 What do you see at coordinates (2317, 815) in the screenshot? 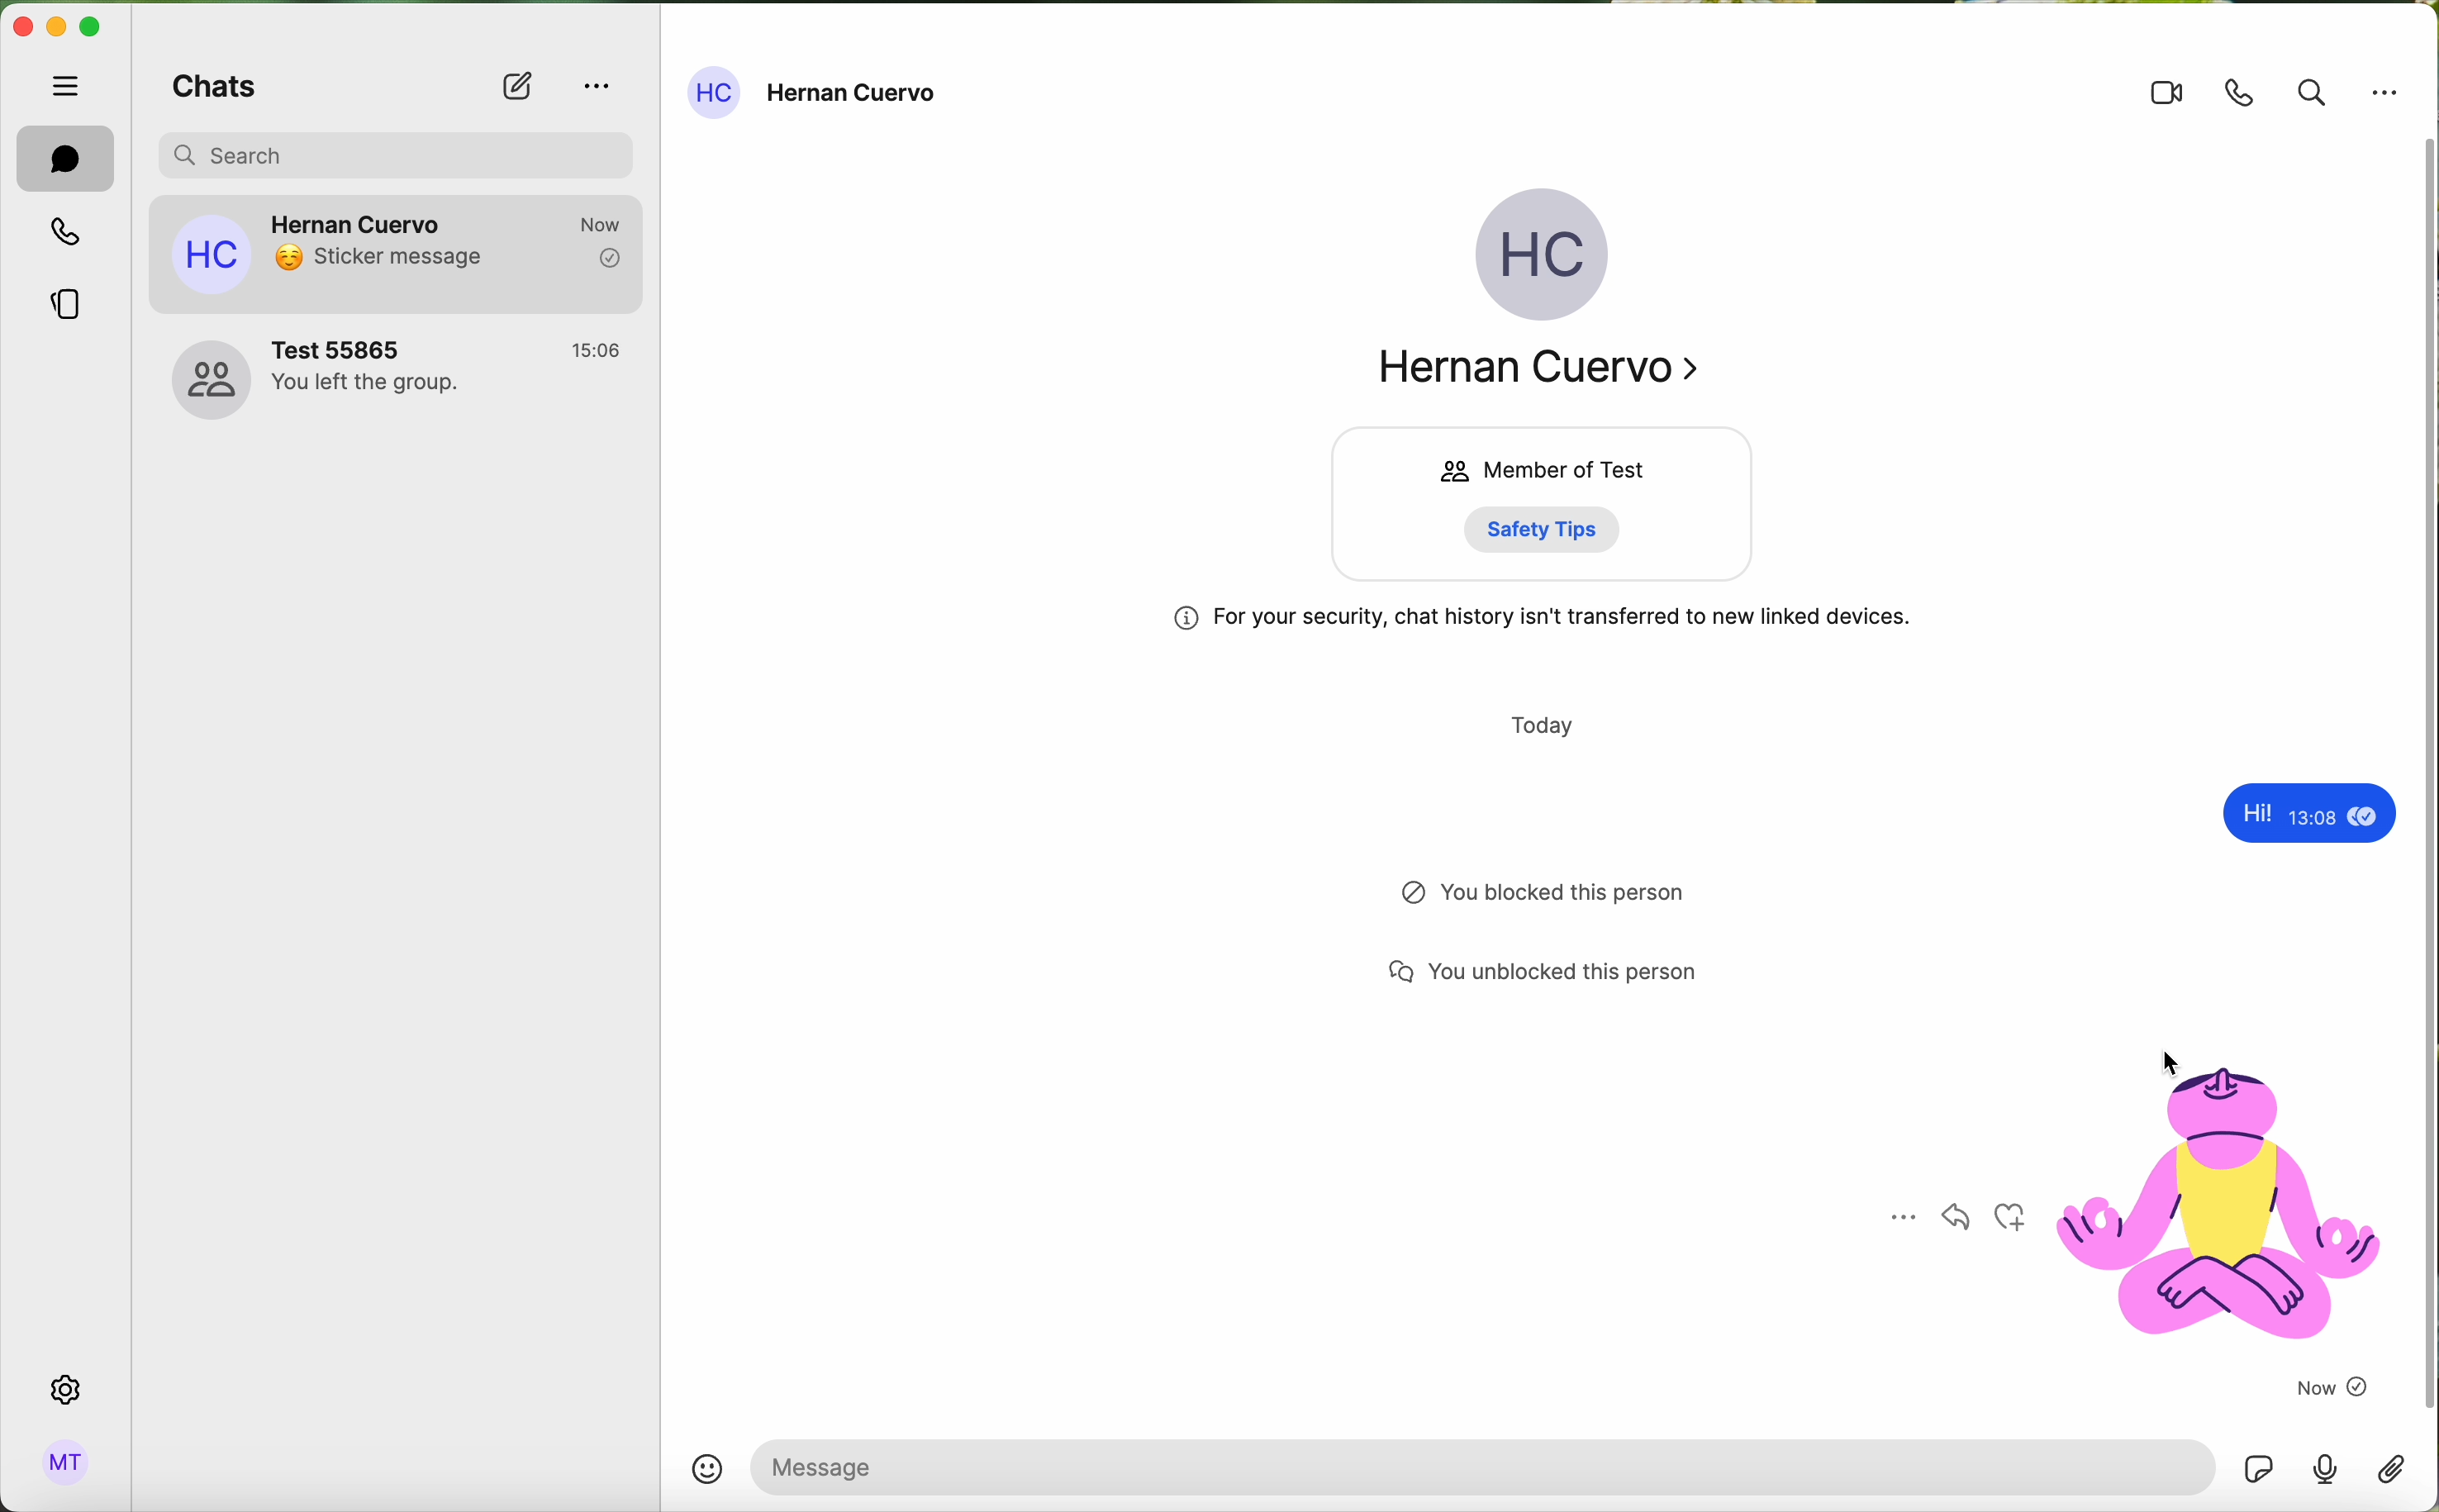
I see `message` at bounding box center [2317, 815].